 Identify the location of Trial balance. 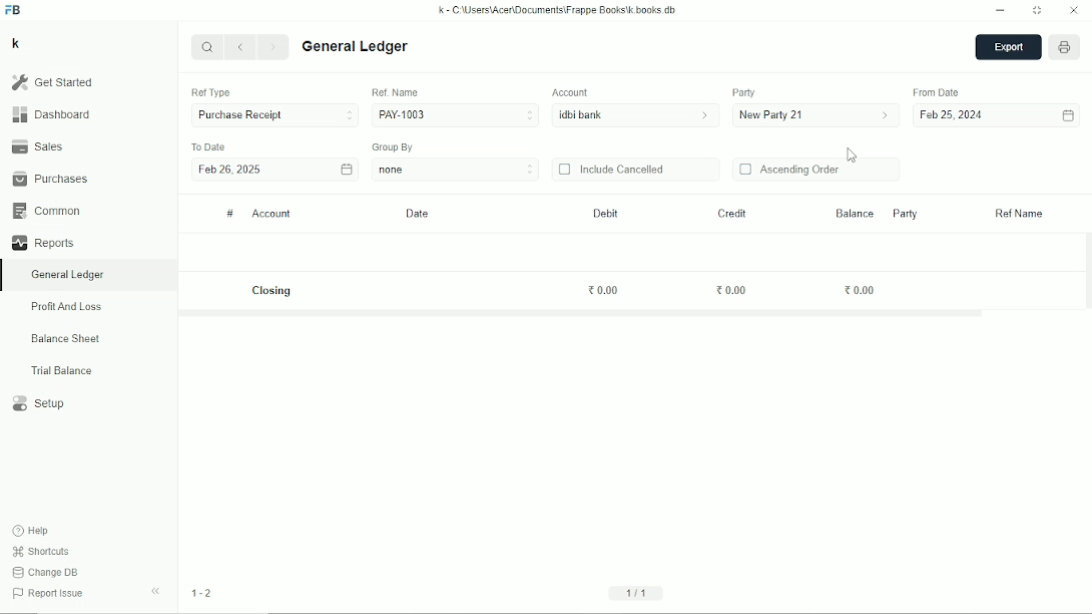
(62, 371).